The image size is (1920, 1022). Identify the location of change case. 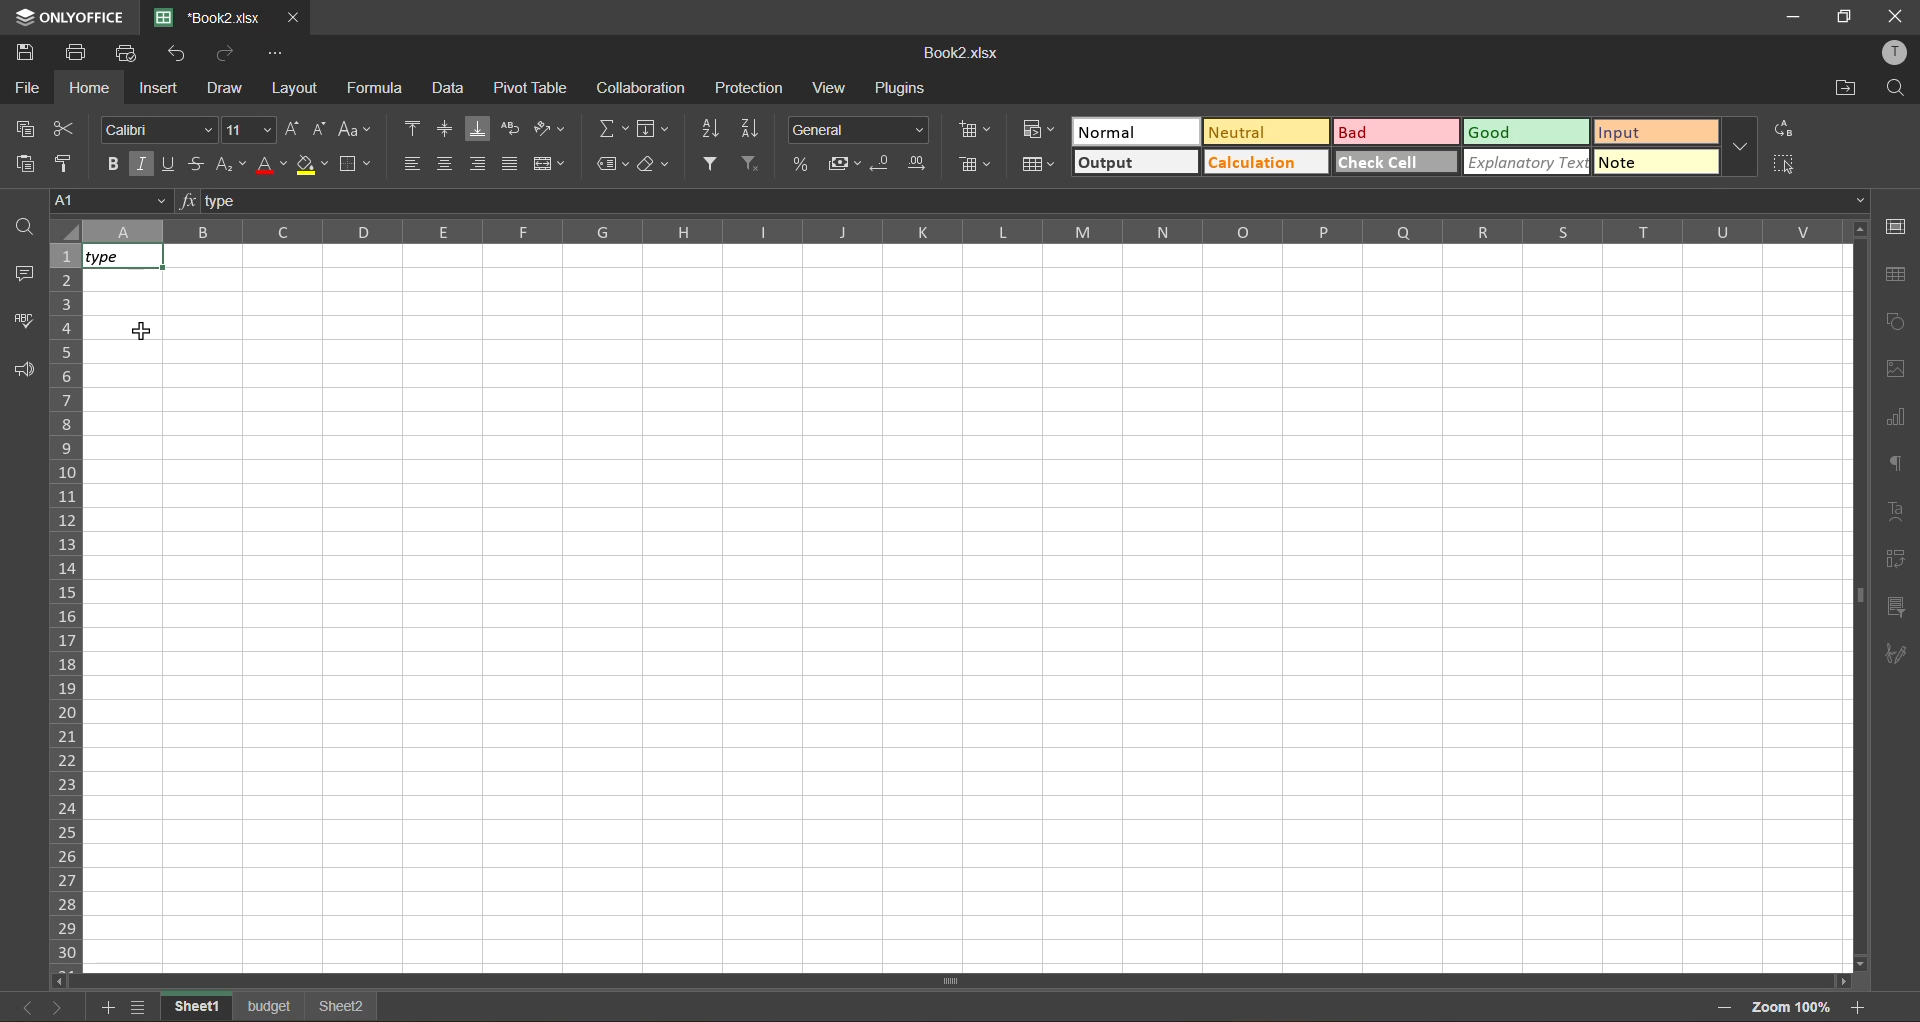
(355, 128).